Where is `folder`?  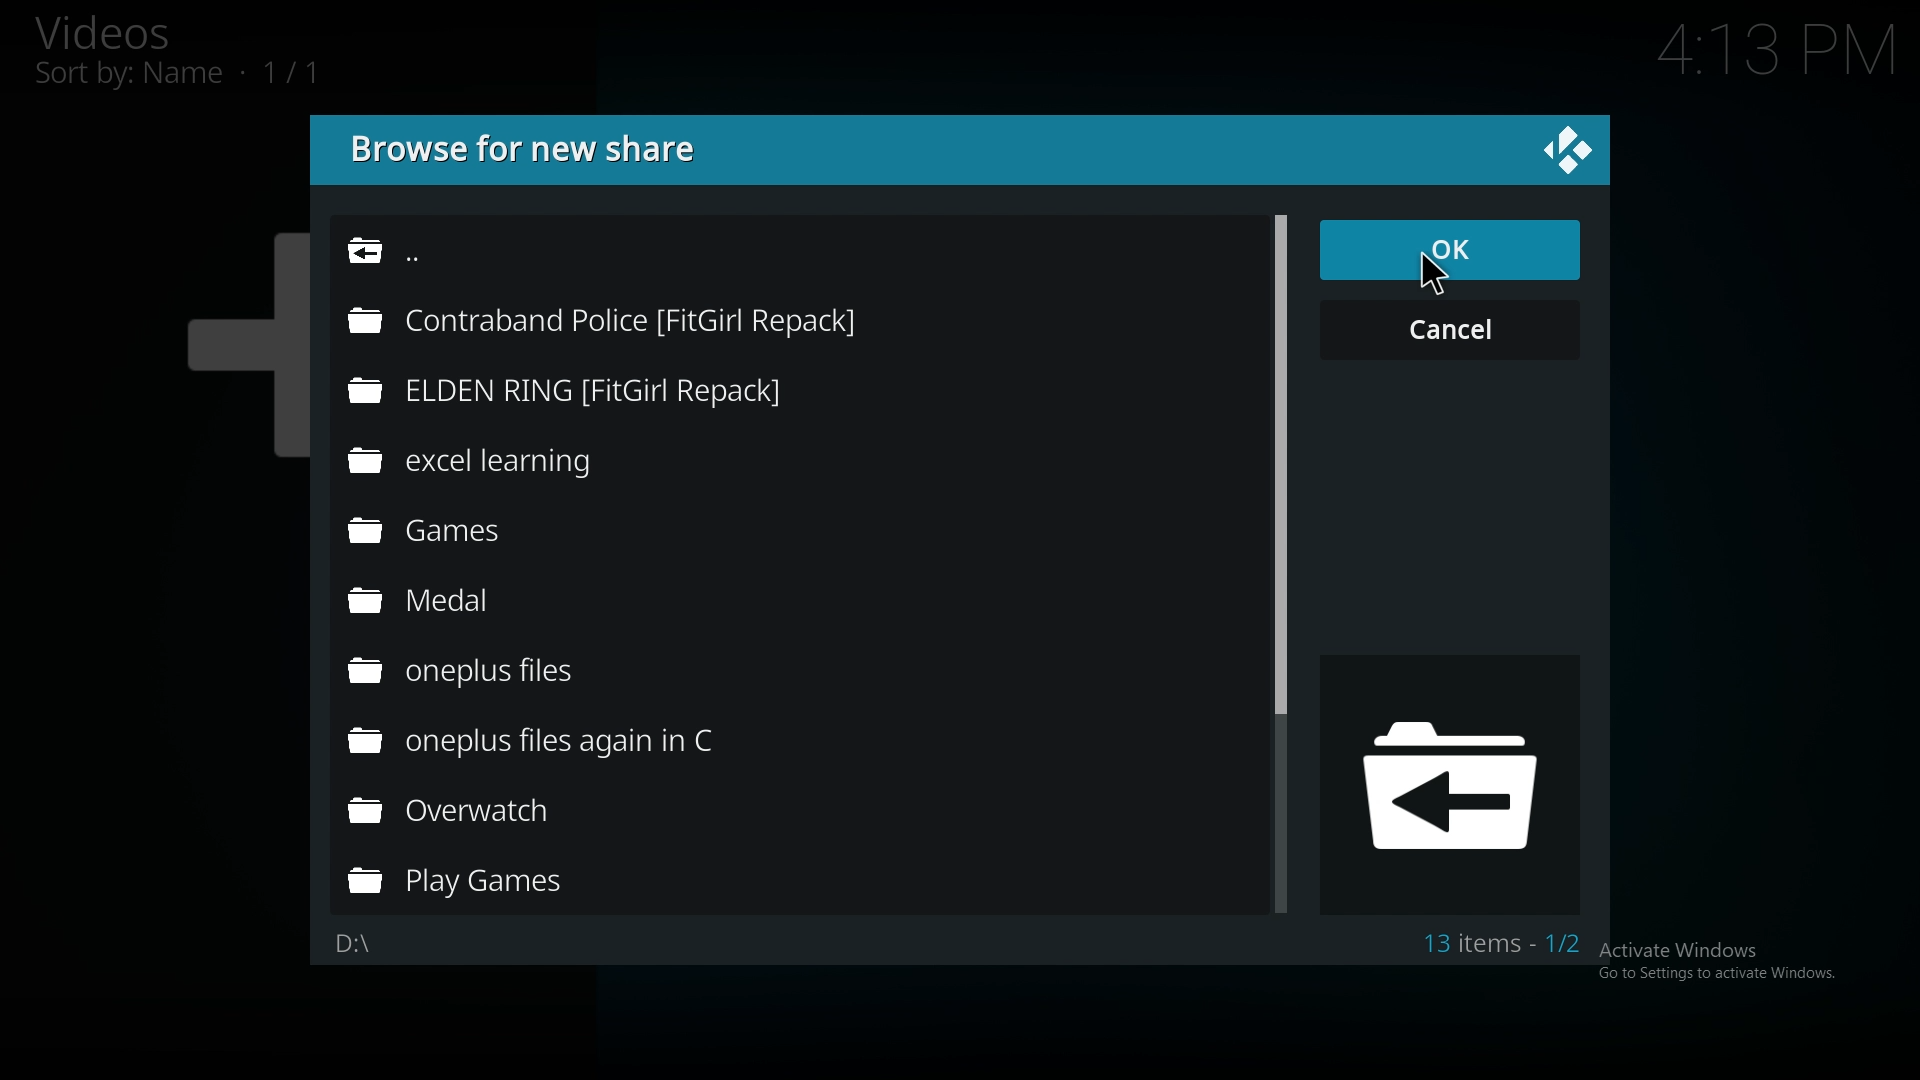
folder is located at coordinates (476, 534).